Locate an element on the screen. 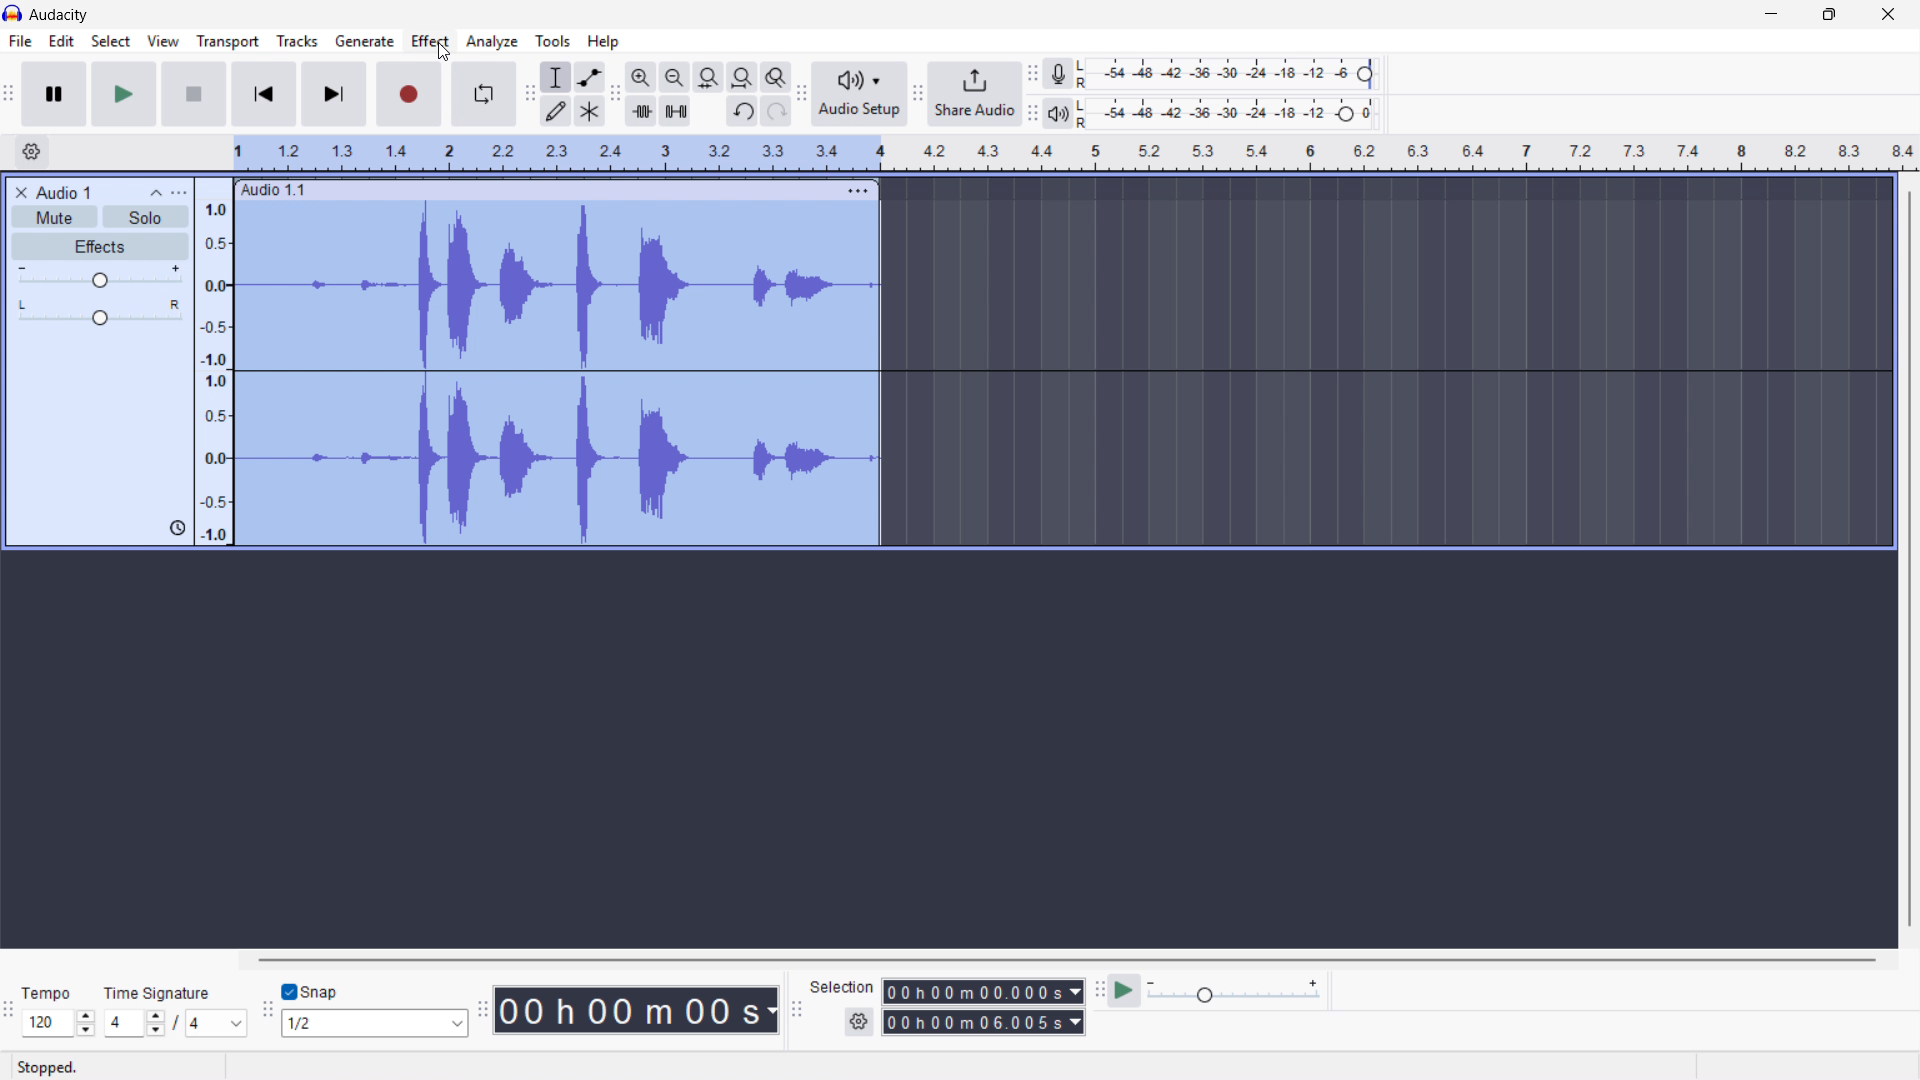 Image resolution: width=1920 pixels, height=1080 pixels. Timeline settings  is located at coordinates (31, 153).